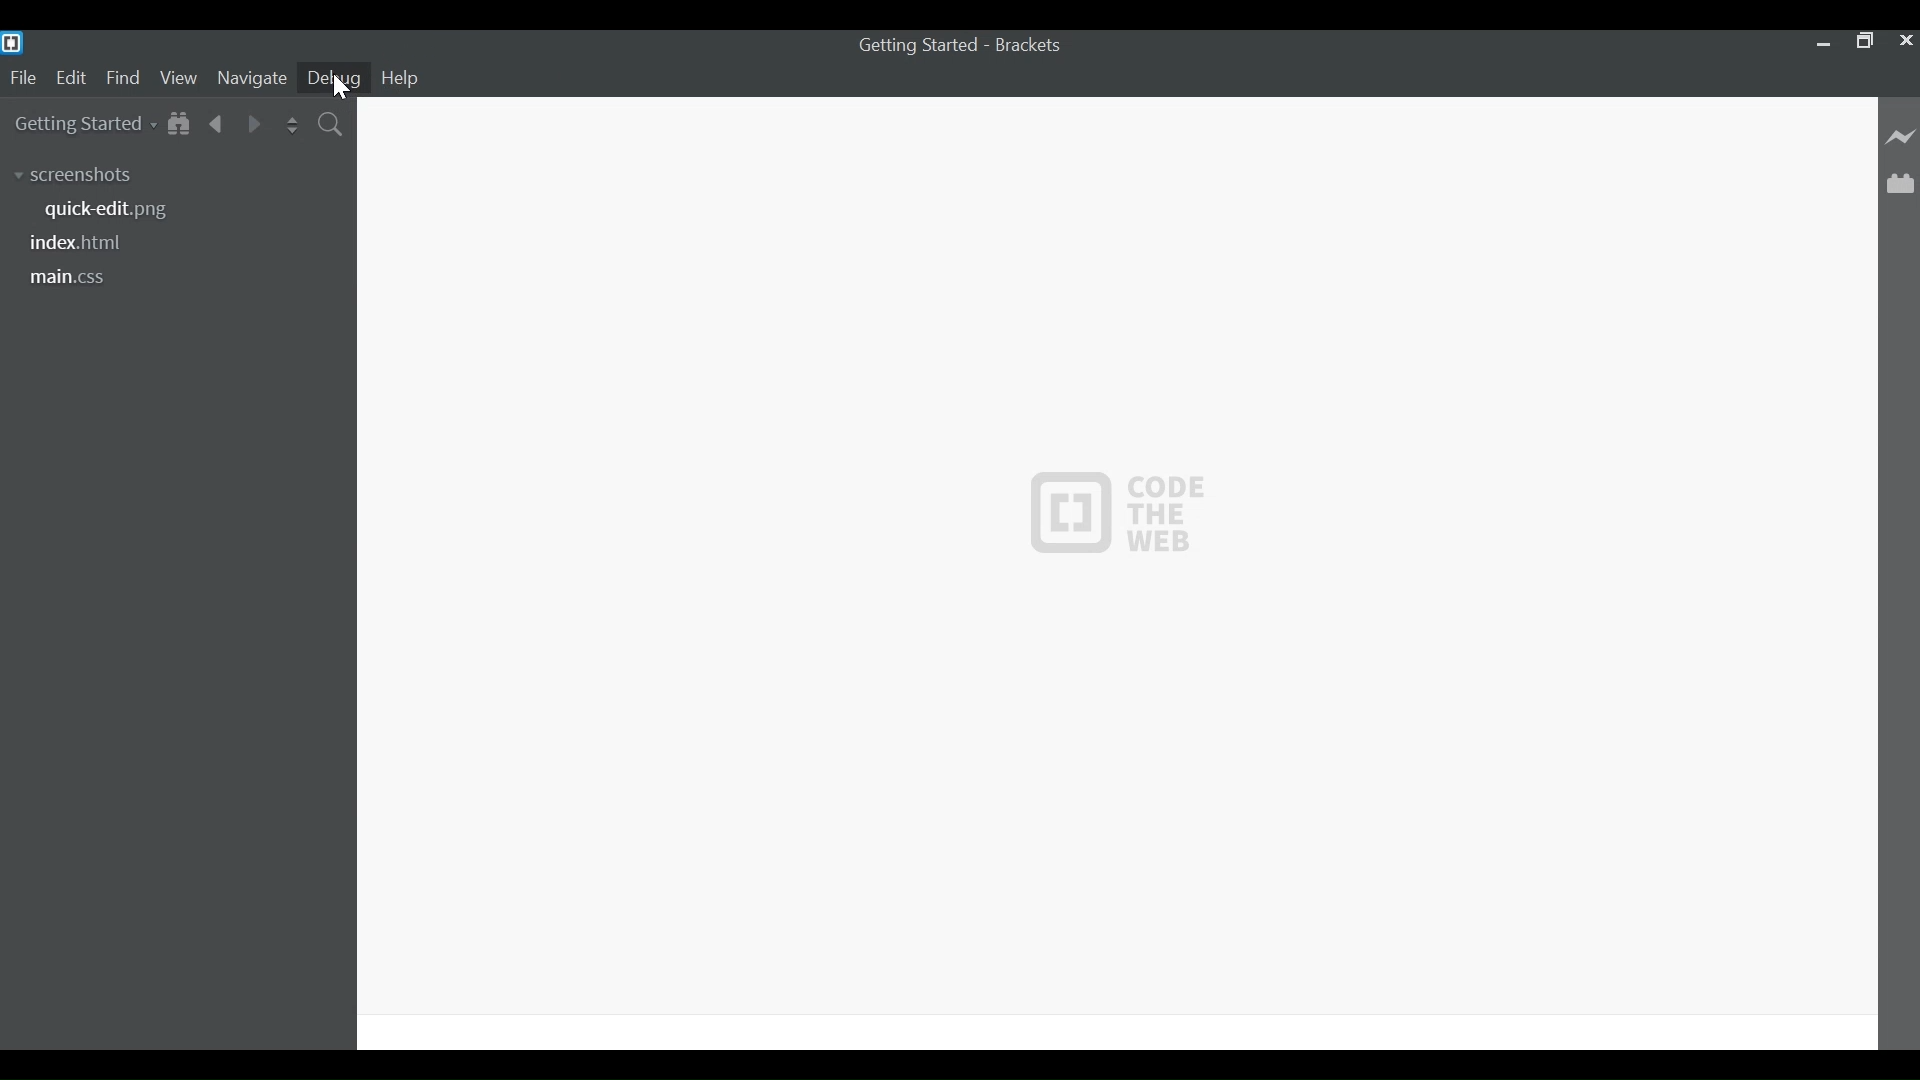  I want to click on Getting Started - Brackets, so click(970, 46).